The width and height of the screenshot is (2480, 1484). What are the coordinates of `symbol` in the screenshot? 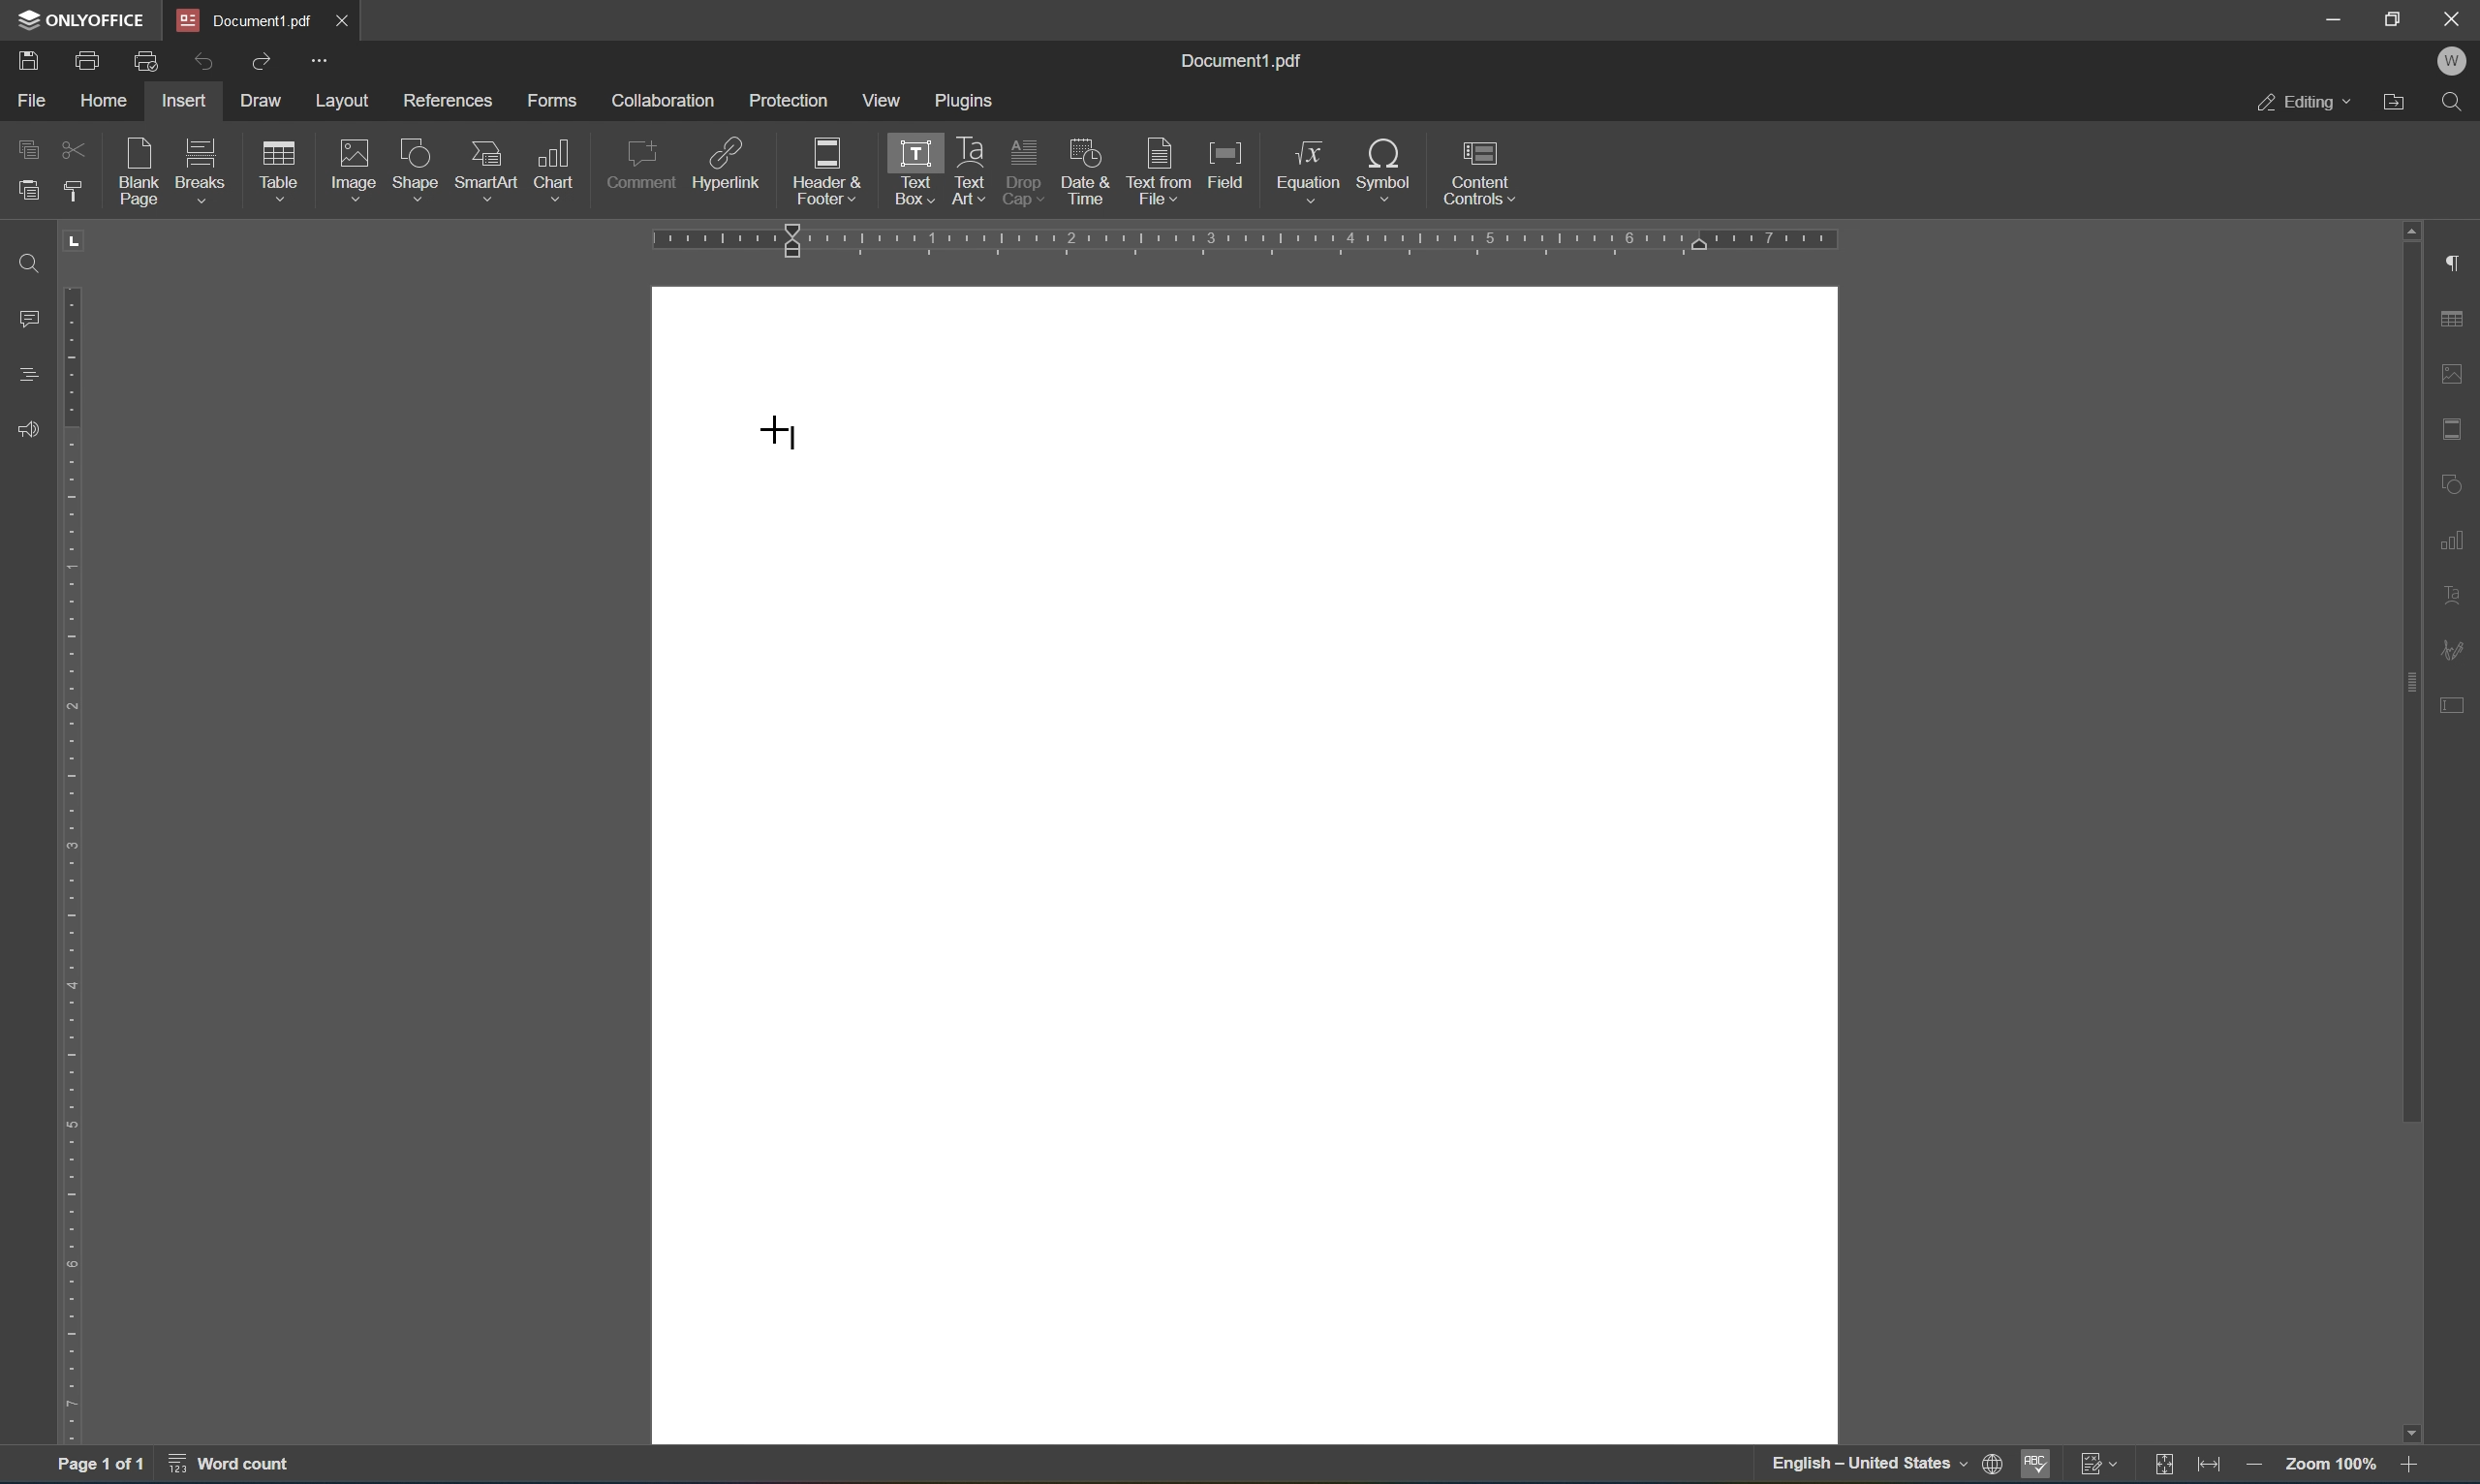 It's located at (1390, 173).